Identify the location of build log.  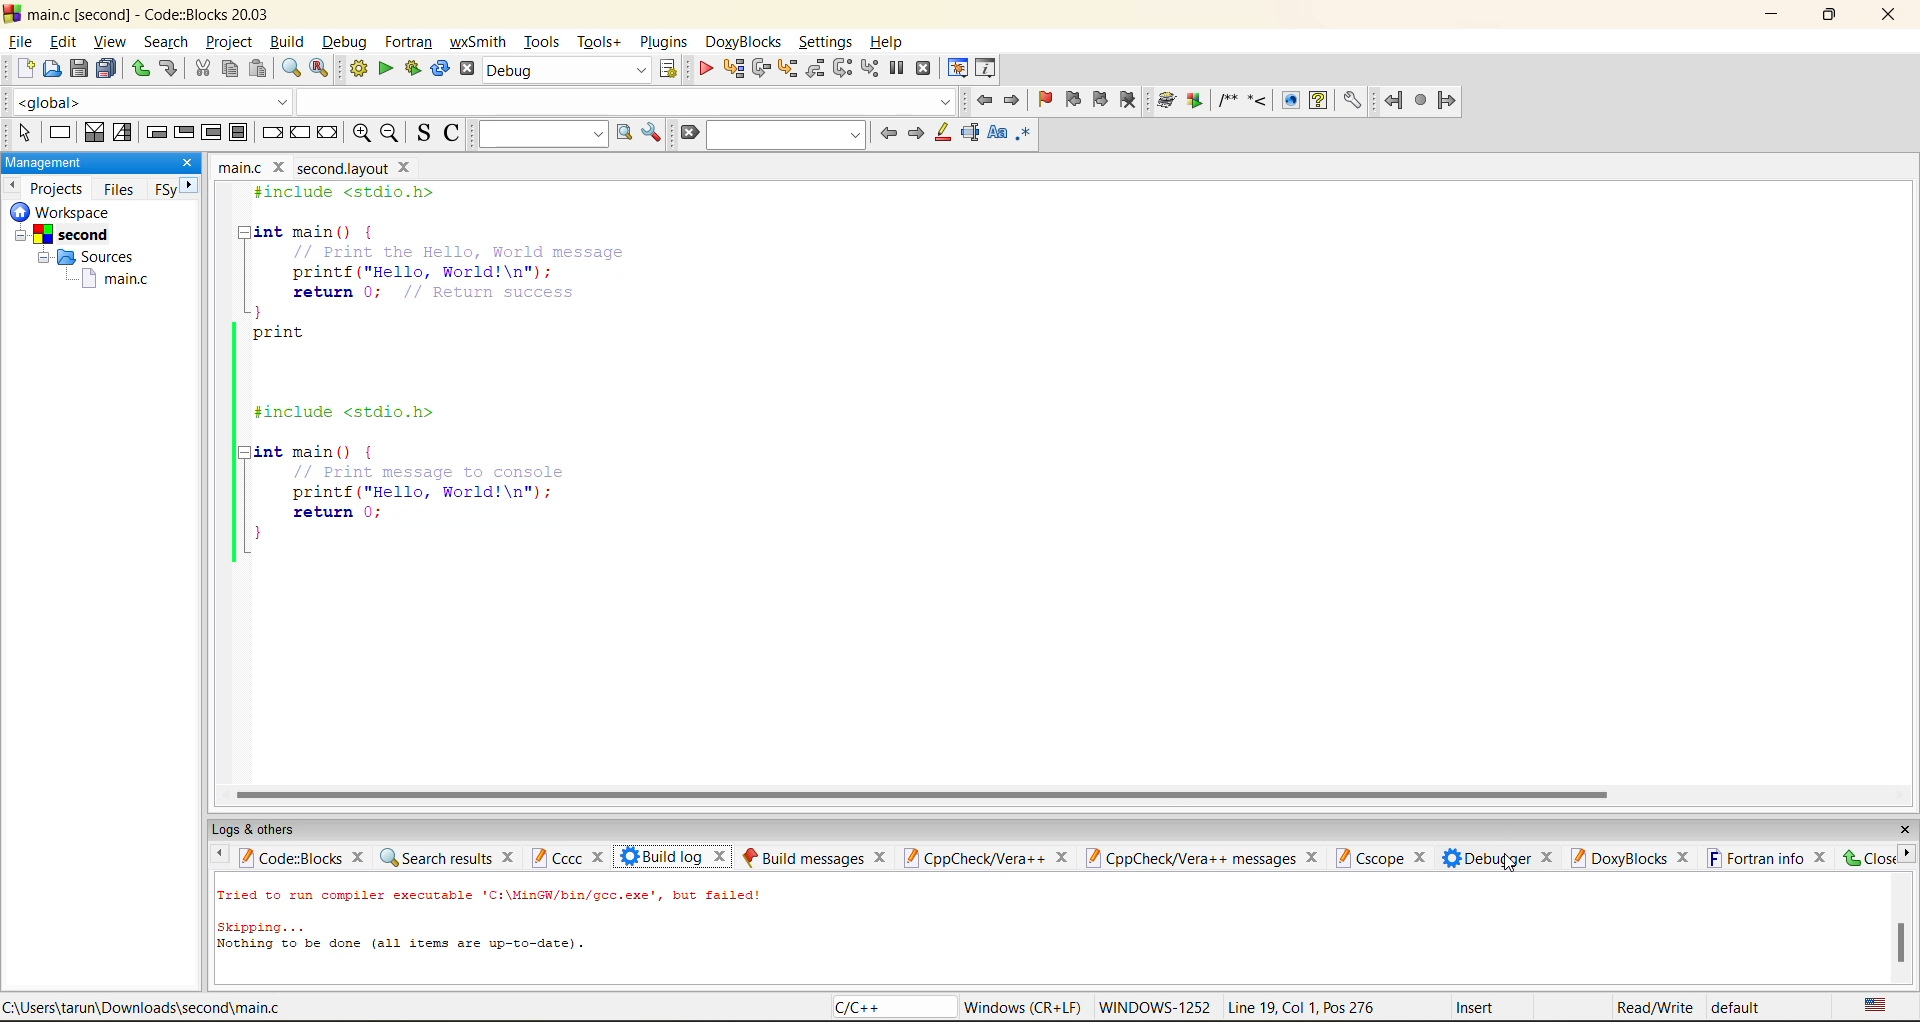
(678, 857).